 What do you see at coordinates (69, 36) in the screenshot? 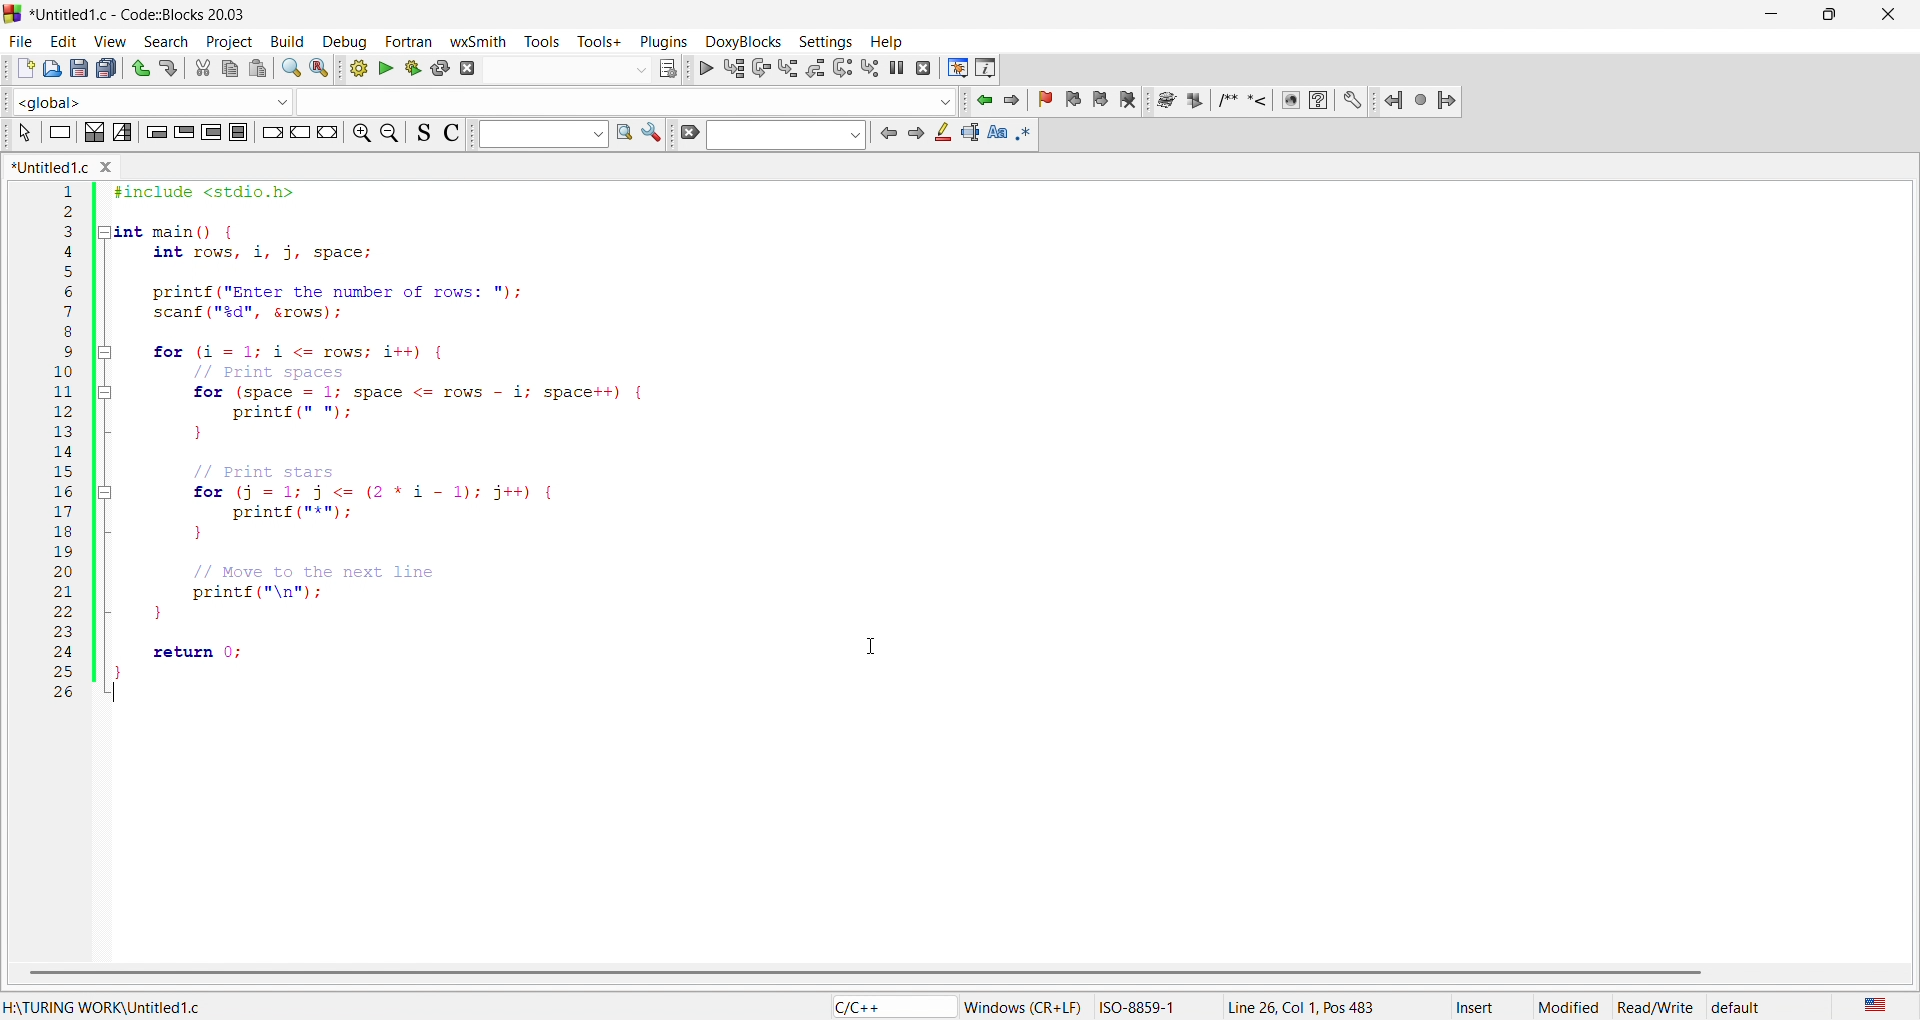
I see `edit ` at bounding box center [69, 36].